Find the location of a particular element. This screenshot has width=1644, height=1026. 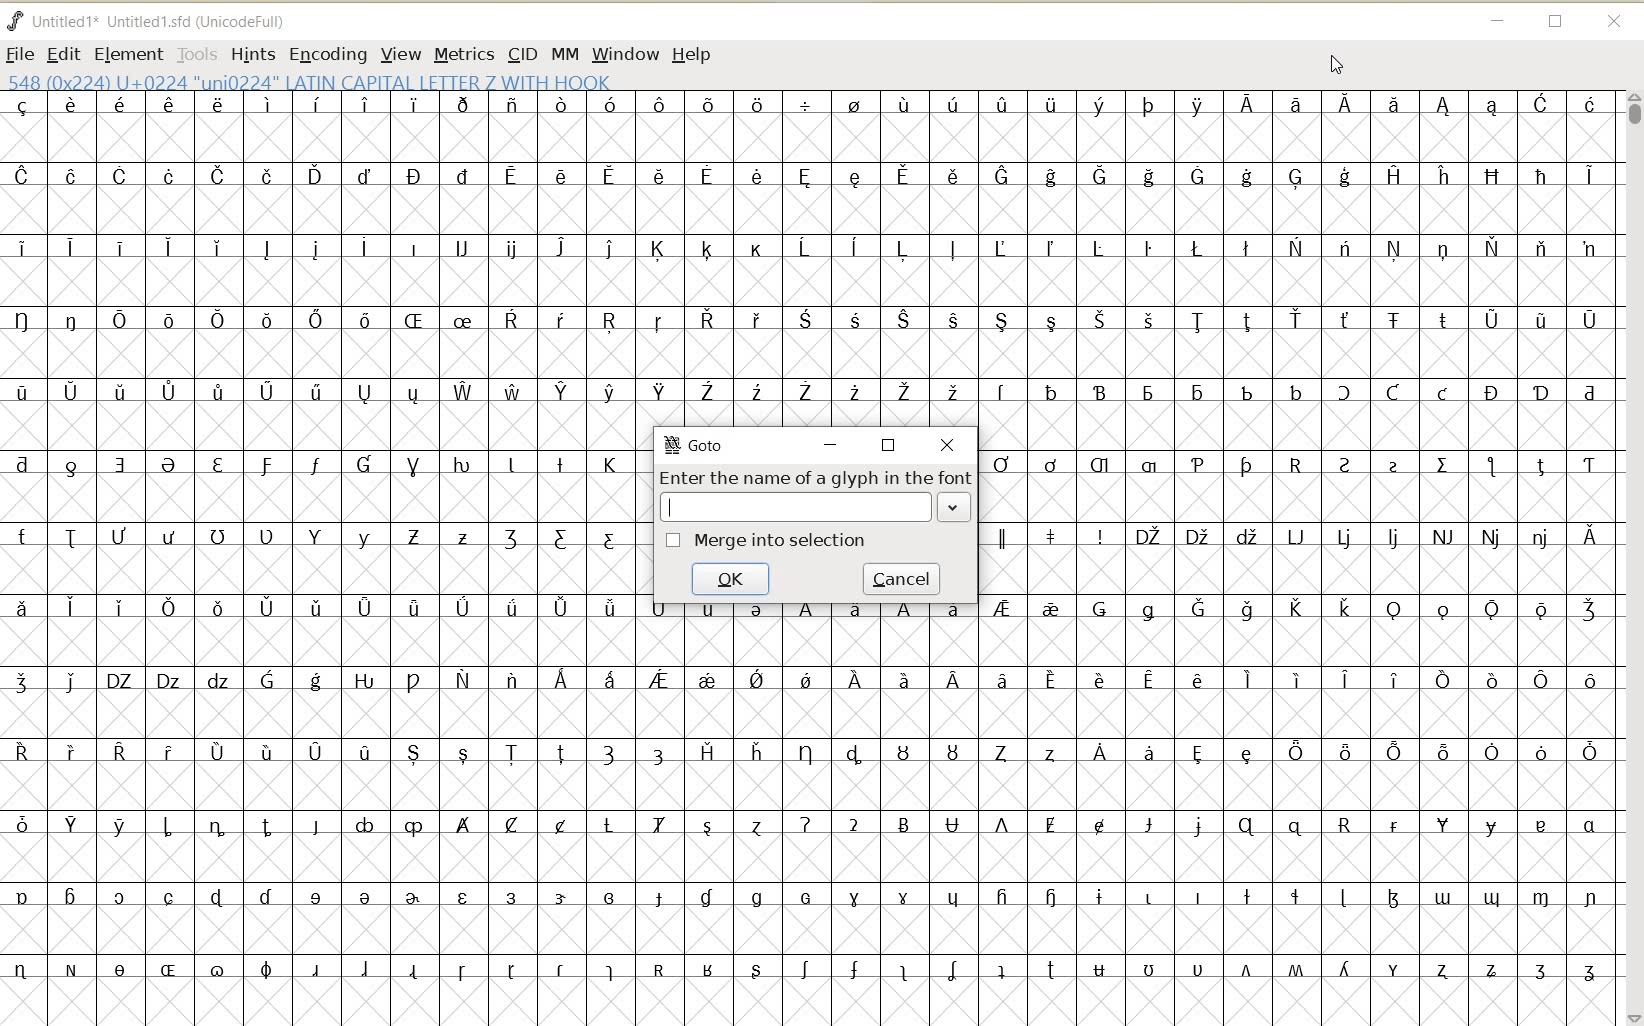

RESTORE is located at coordinates (1556, 23).